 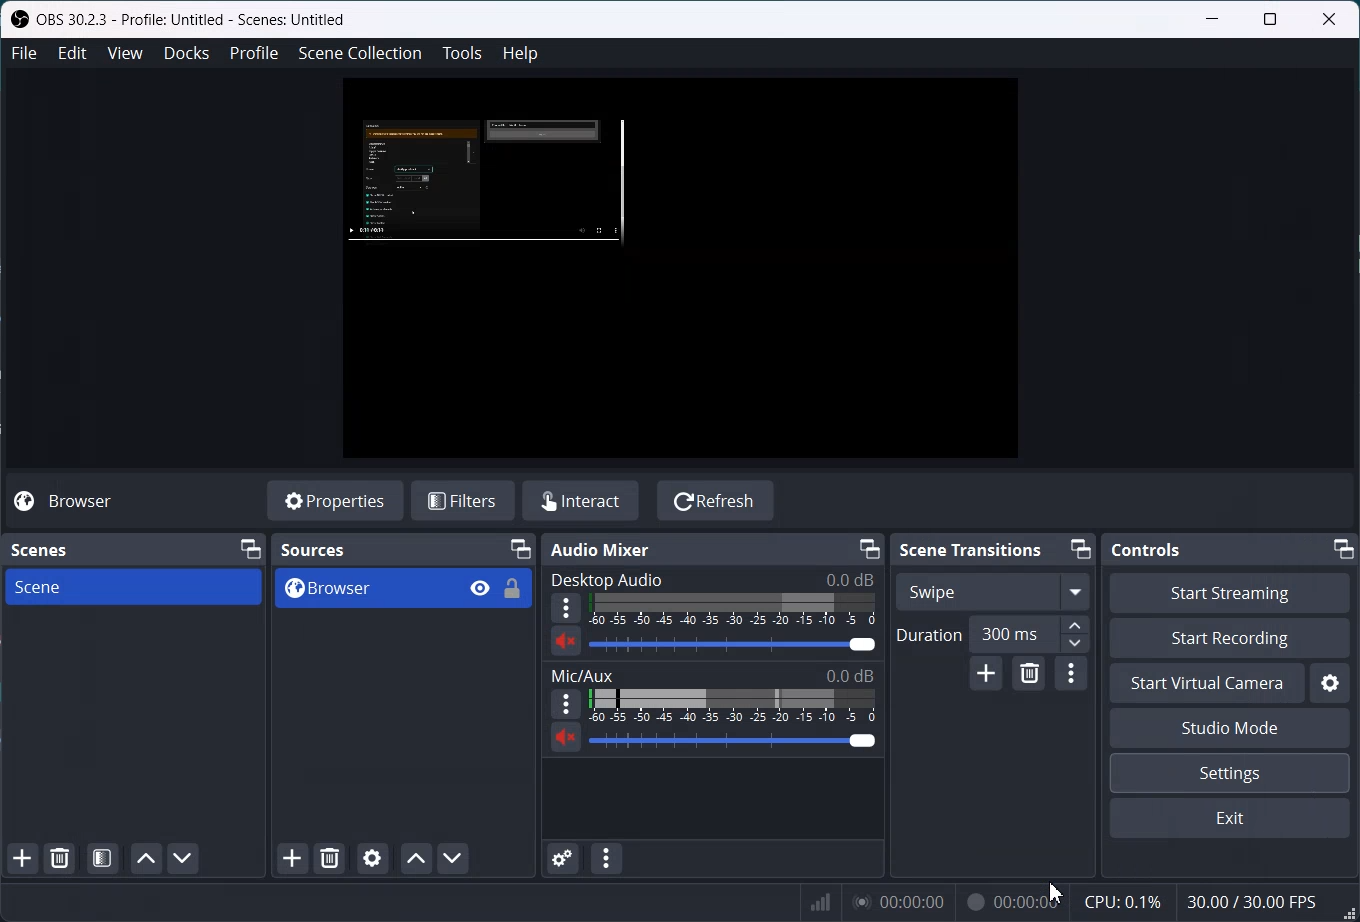 What do you see at coordinates (1145, 549) in the screenshot?
I see `Controls` at bounding box center [1145, 549].